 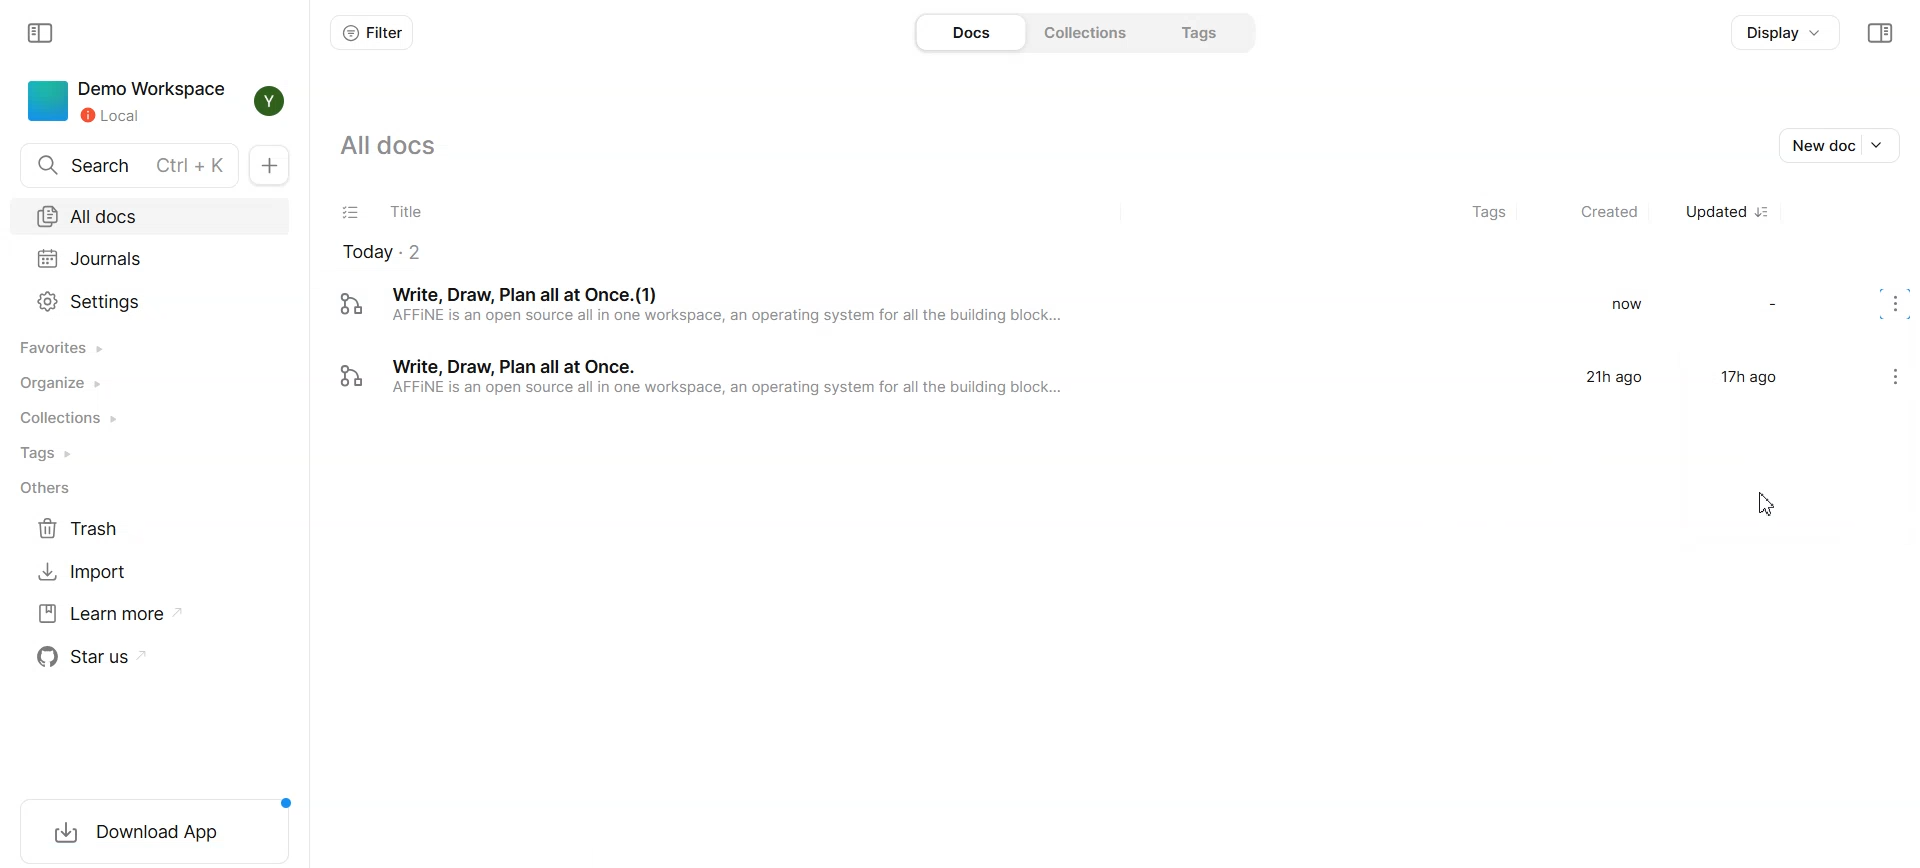 What do you see at coordinates (271, 101) in the screenshot?
I see `Profile` at bounding box center [271, 101].